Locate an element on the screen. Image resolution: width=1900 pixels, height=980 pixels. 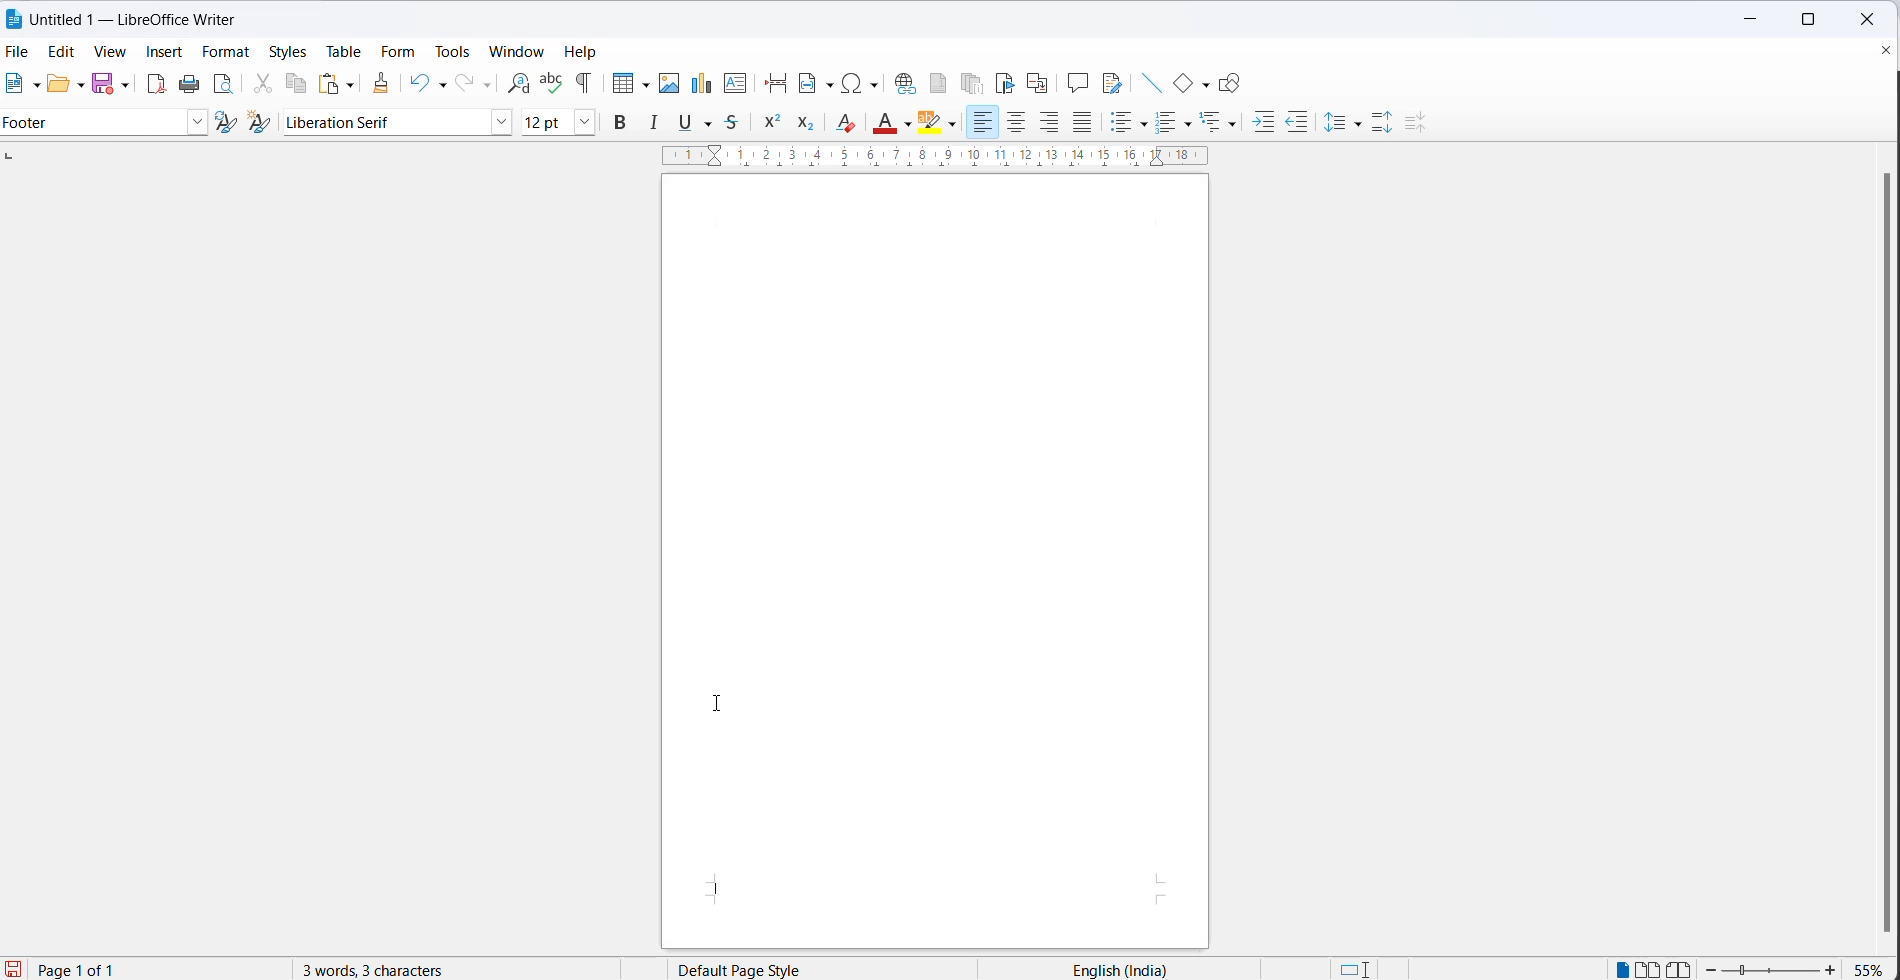
open is located at coordinates (55, 85).